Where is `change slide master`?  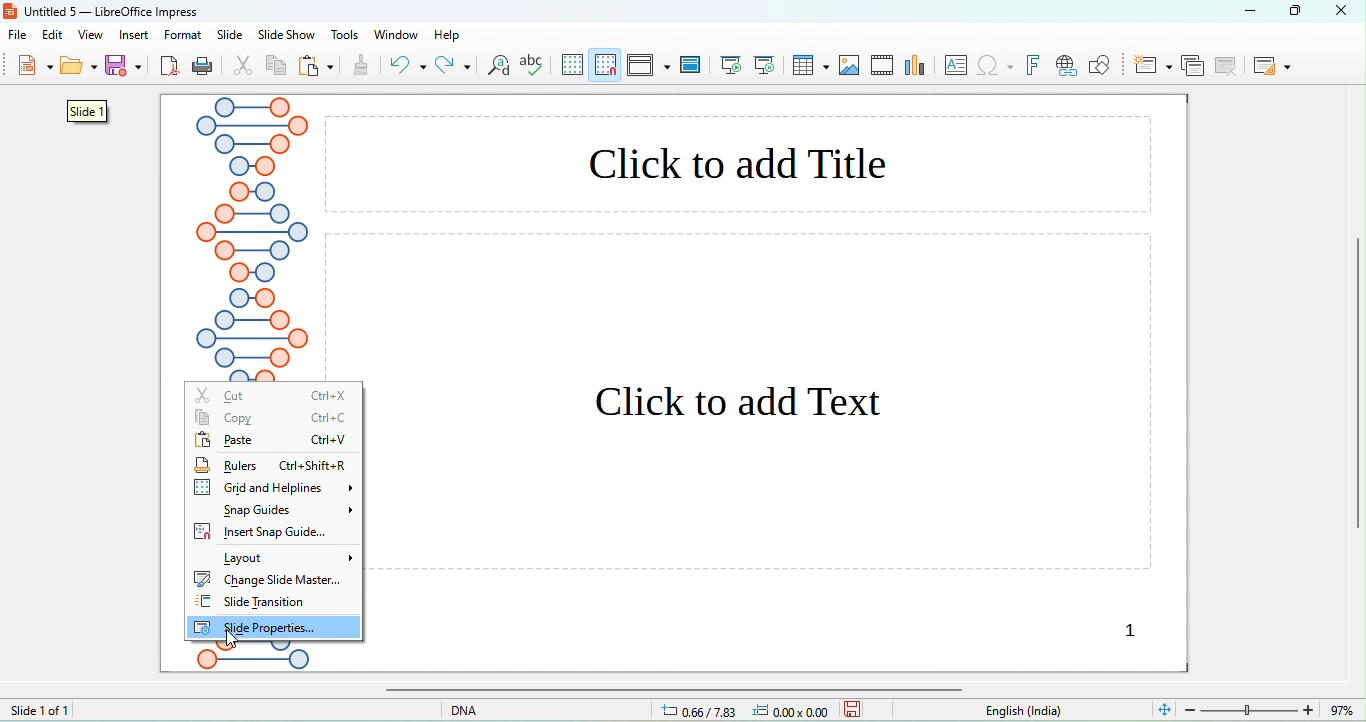 change slide master is located at coordinates (270, 579).